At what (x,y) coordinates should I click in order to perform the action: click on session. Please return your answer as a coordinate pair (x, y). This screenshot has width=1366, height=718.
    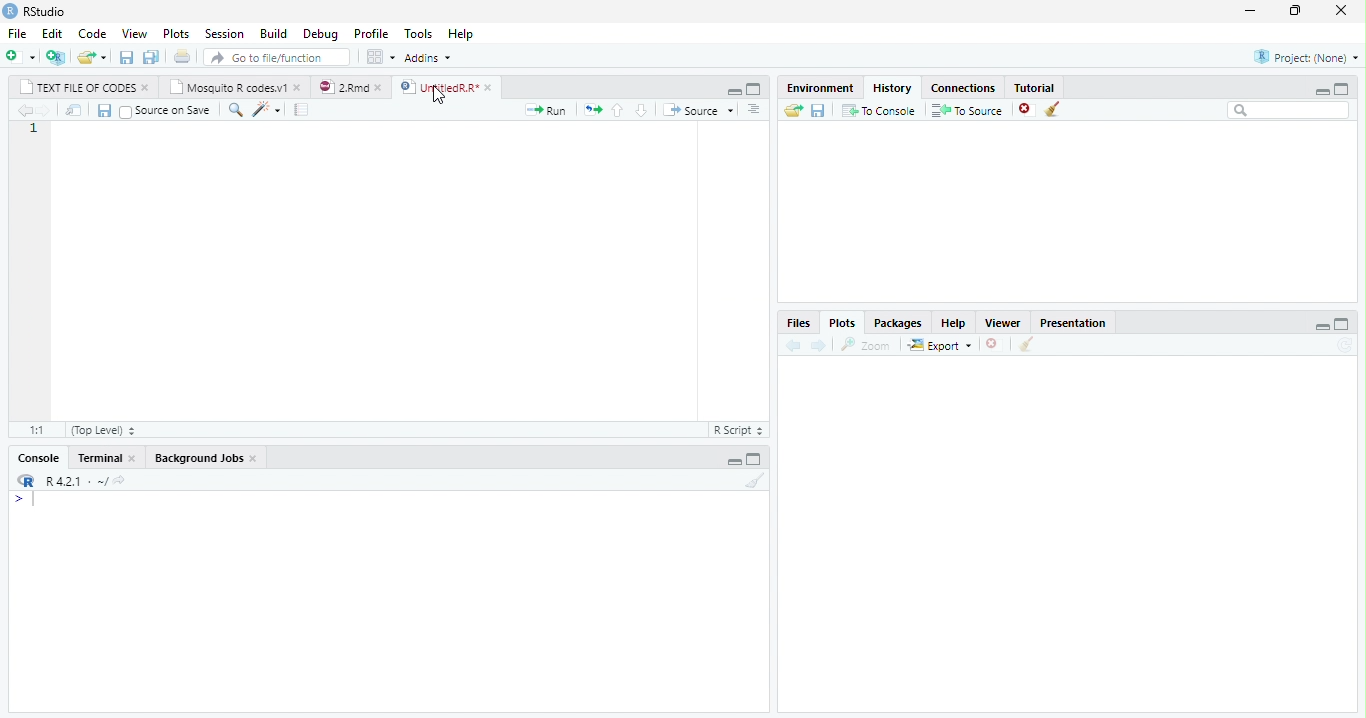
    Looking at the image, I should click on (222, 33).